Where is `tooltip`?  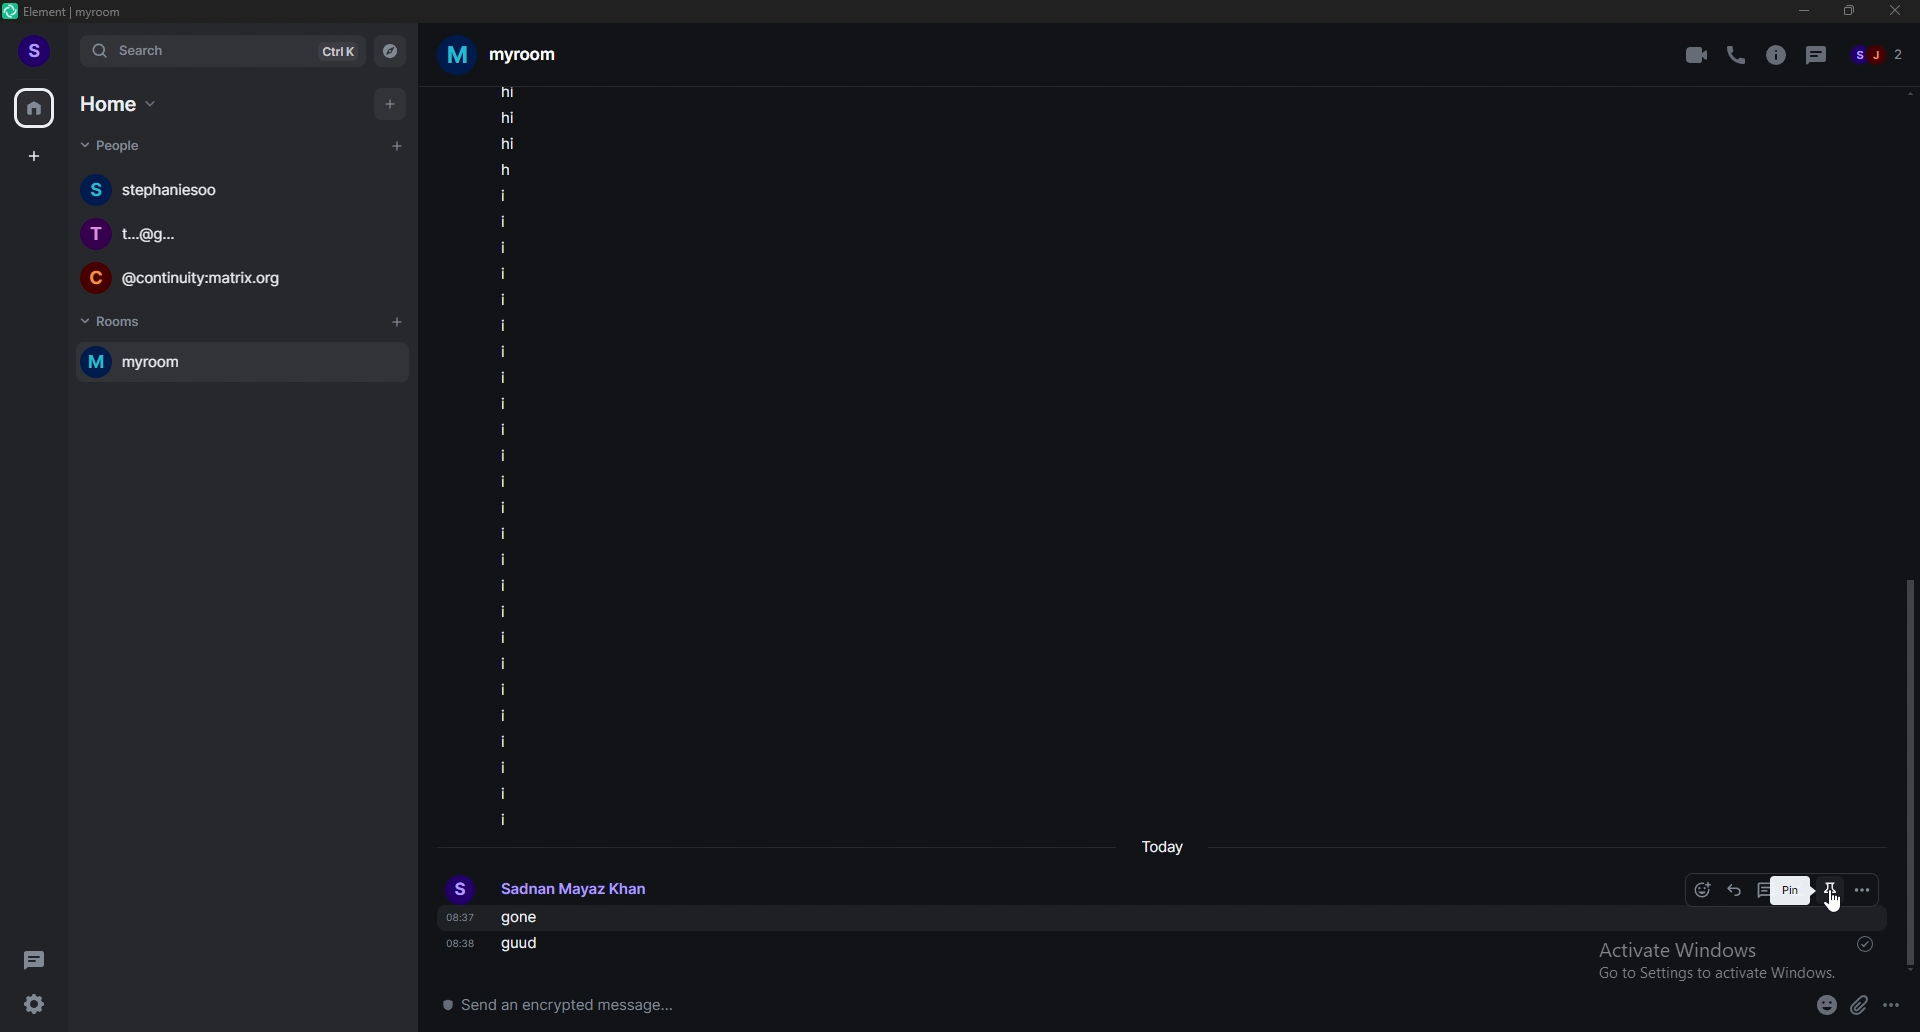
tooltip is located at coordinates (1791, 890).